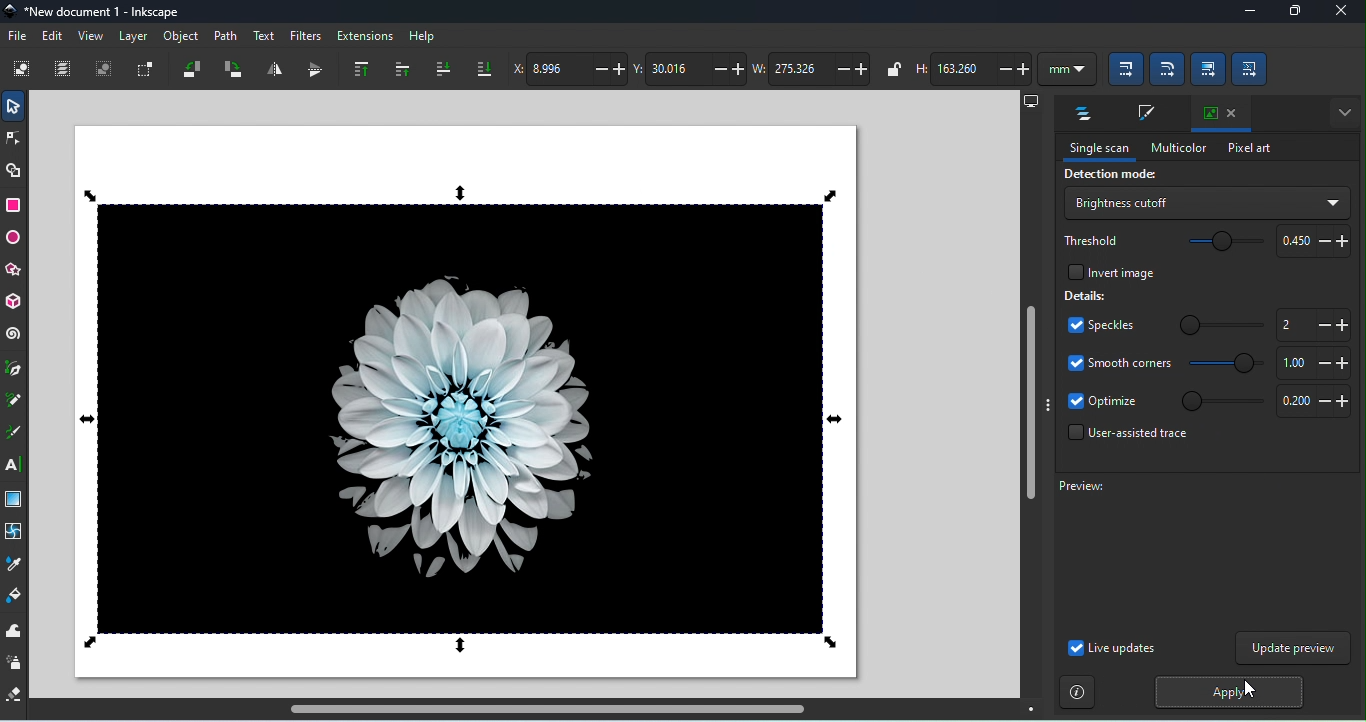 This screenshot has height=722, width=1366. What do you see at coordinates (542, 711) in the screenshot?
I see `Horizontal scroll bar` at bounding box center [542, 711].